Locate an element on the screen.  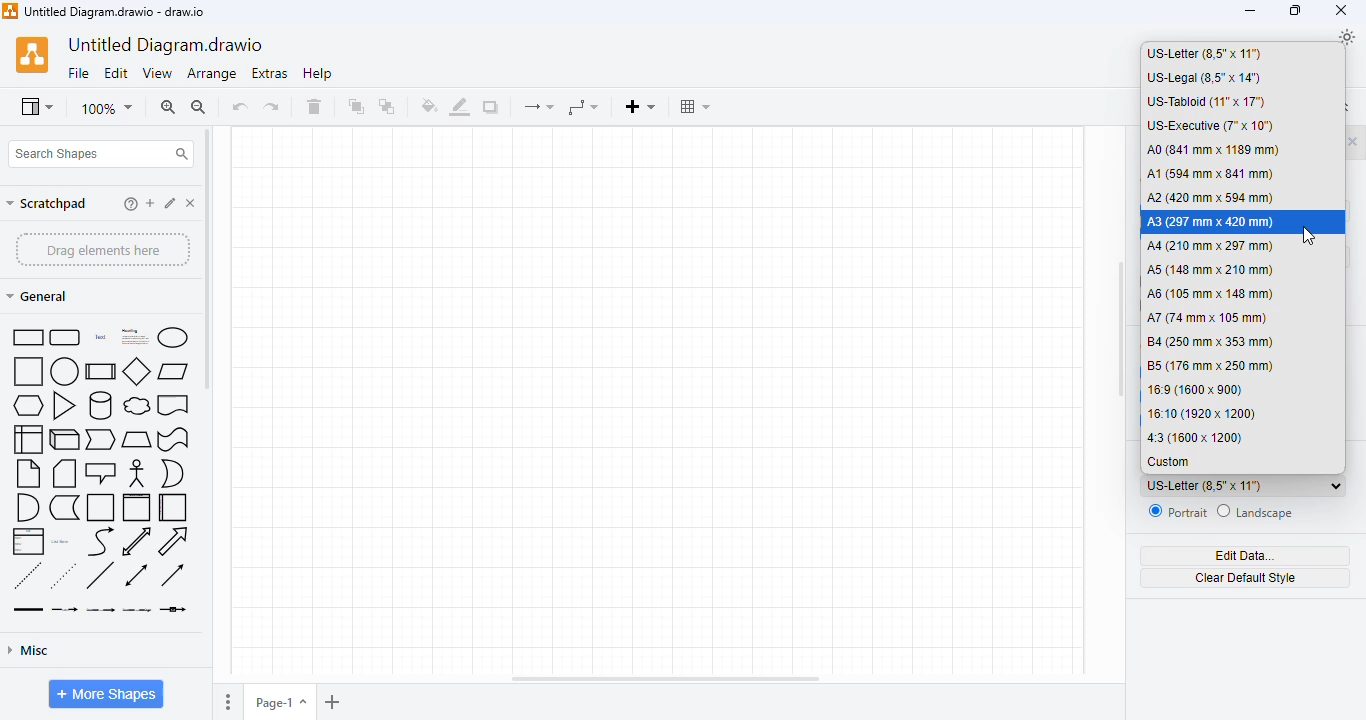
connector with 2 labels is located at coordinates (100, 610).